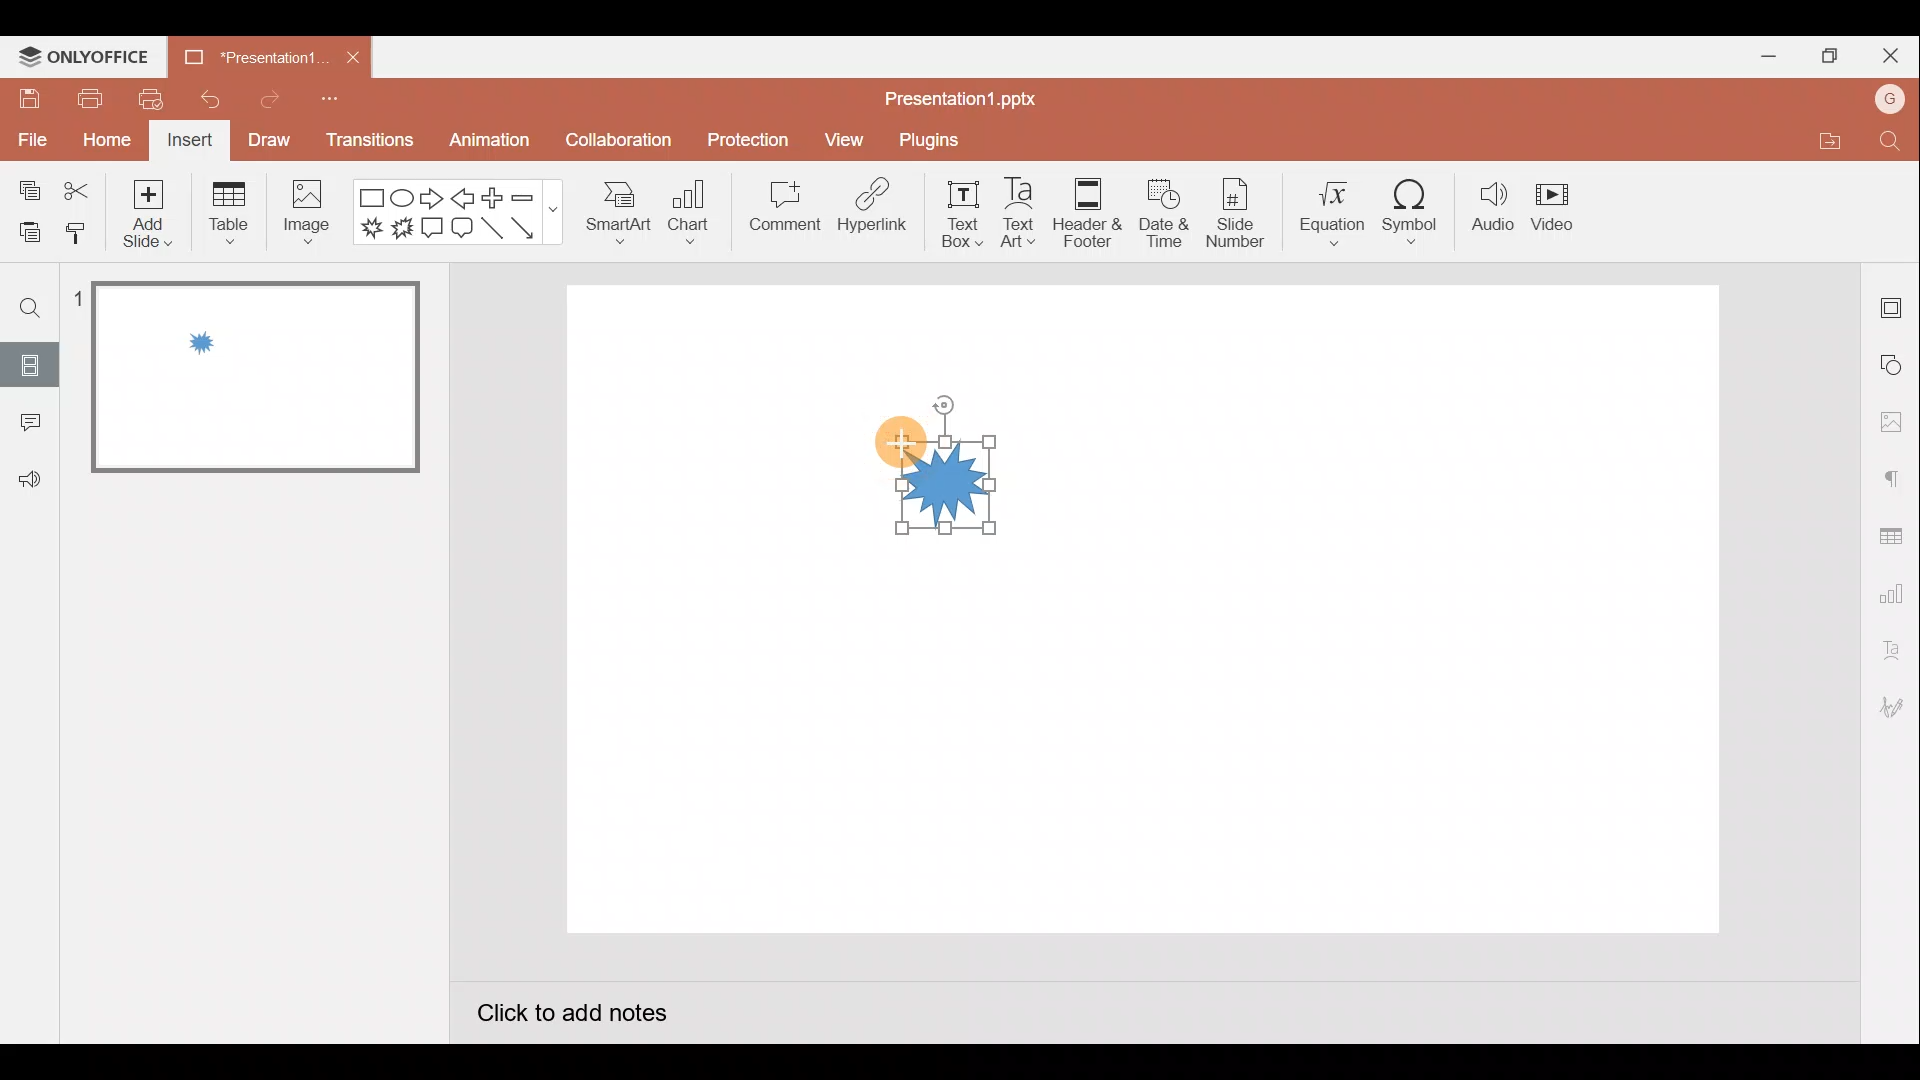  I want to click on Symbol, so click(1414, 215).